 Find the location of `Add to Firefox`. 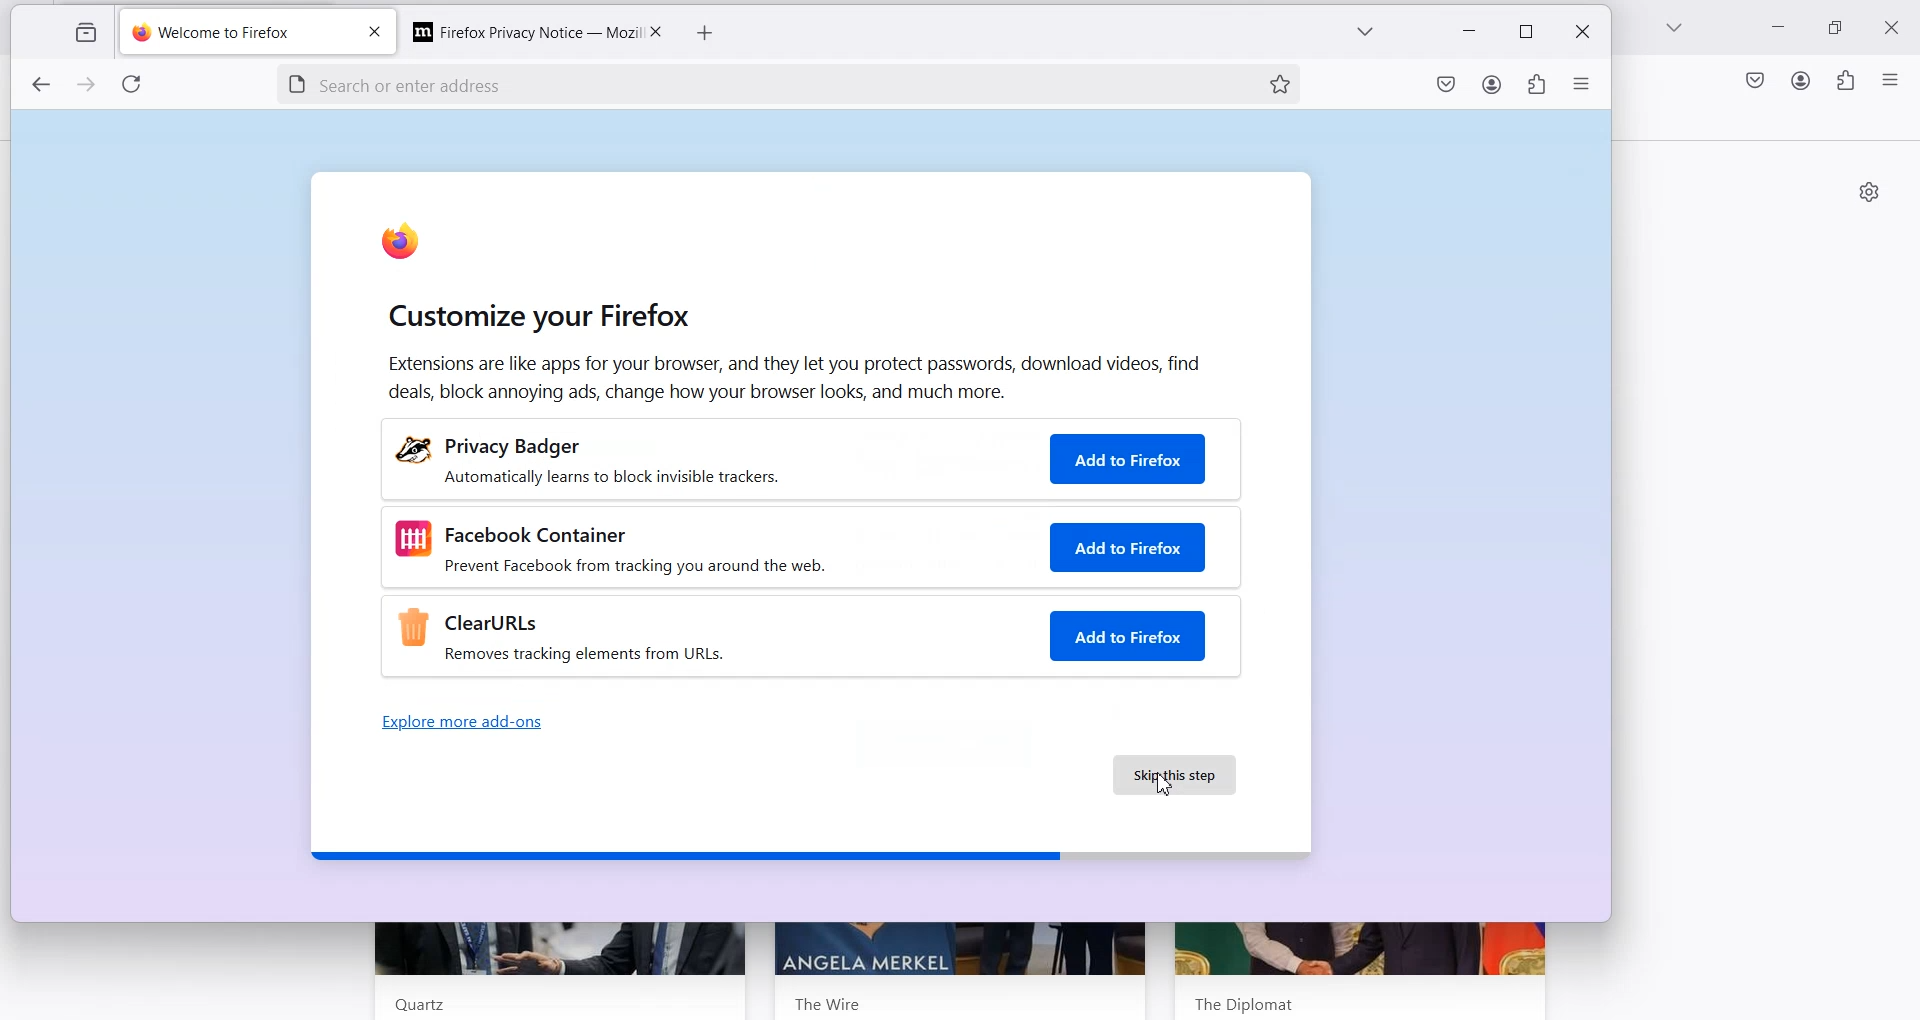

Add to Firefox is located at coordinates (1128, 636).